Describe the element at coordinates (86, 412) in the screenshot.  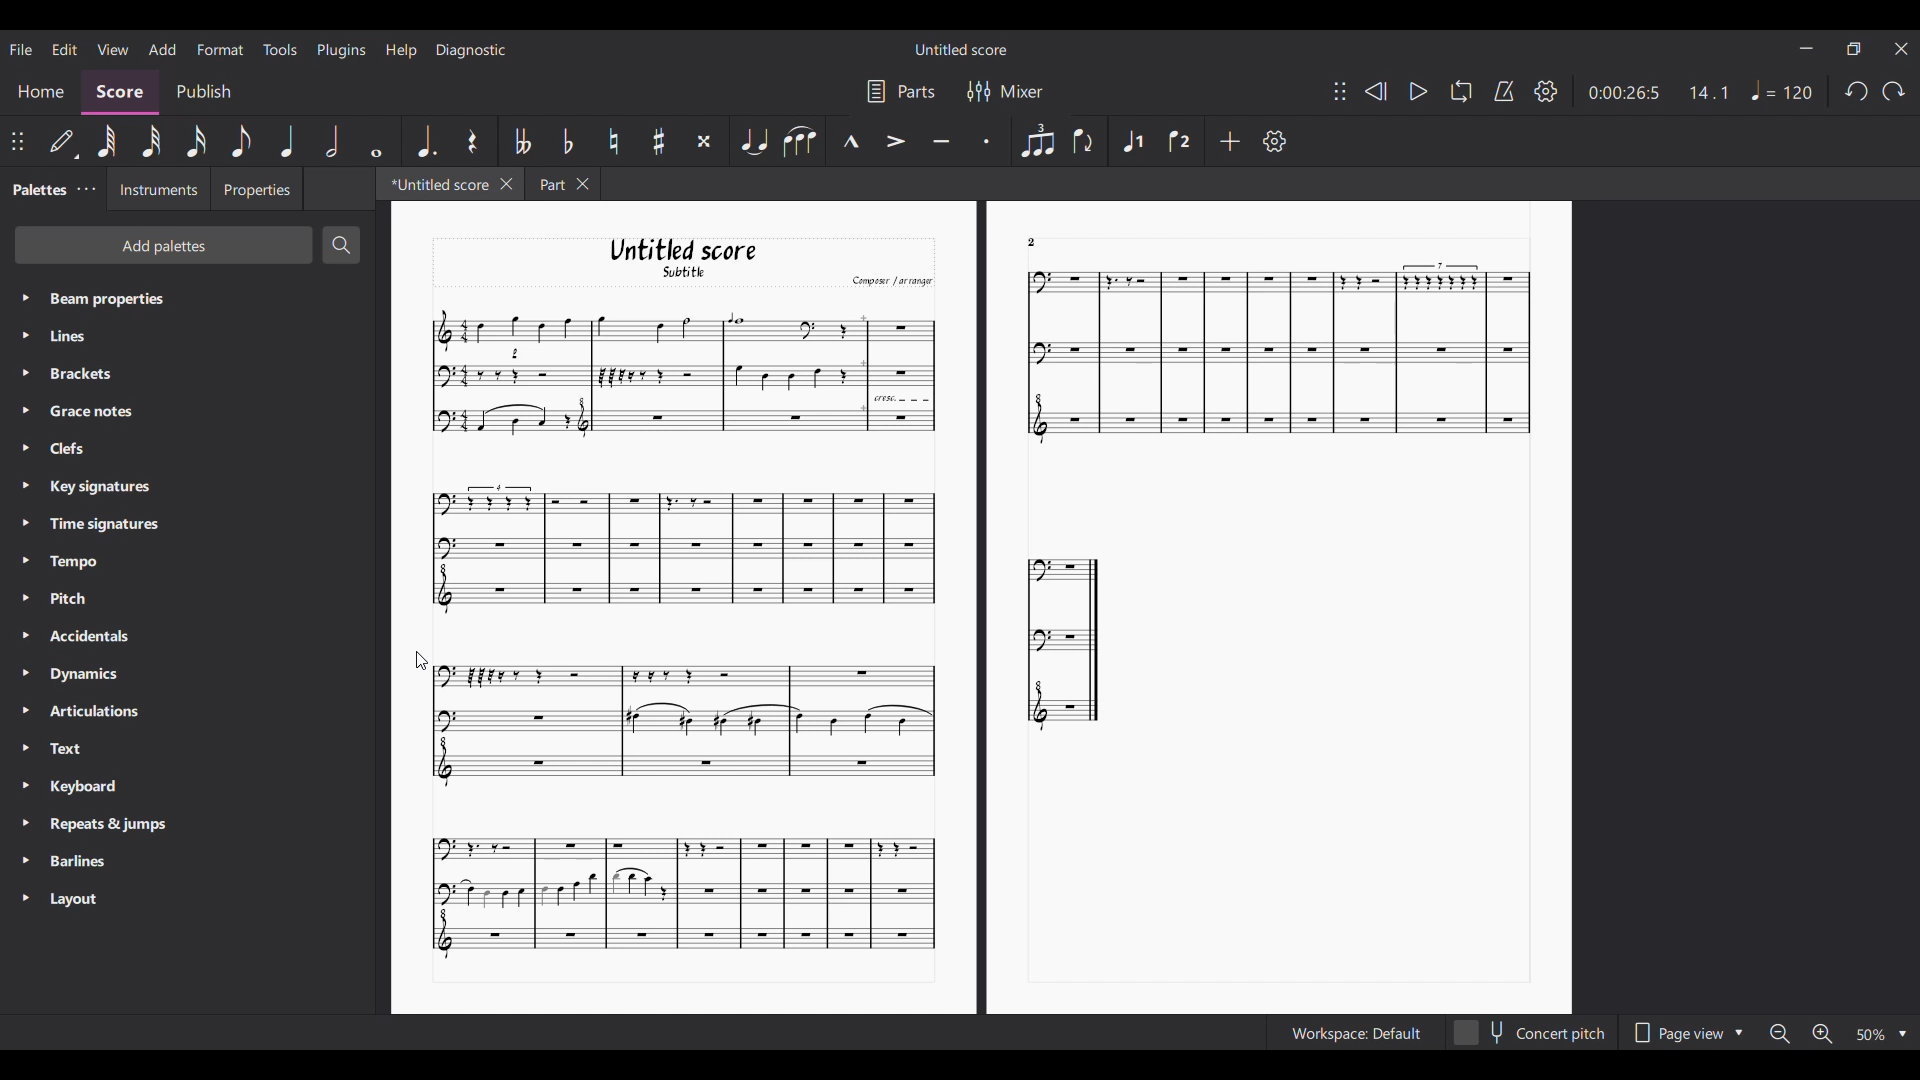
I see `» Grace notes` at that location.